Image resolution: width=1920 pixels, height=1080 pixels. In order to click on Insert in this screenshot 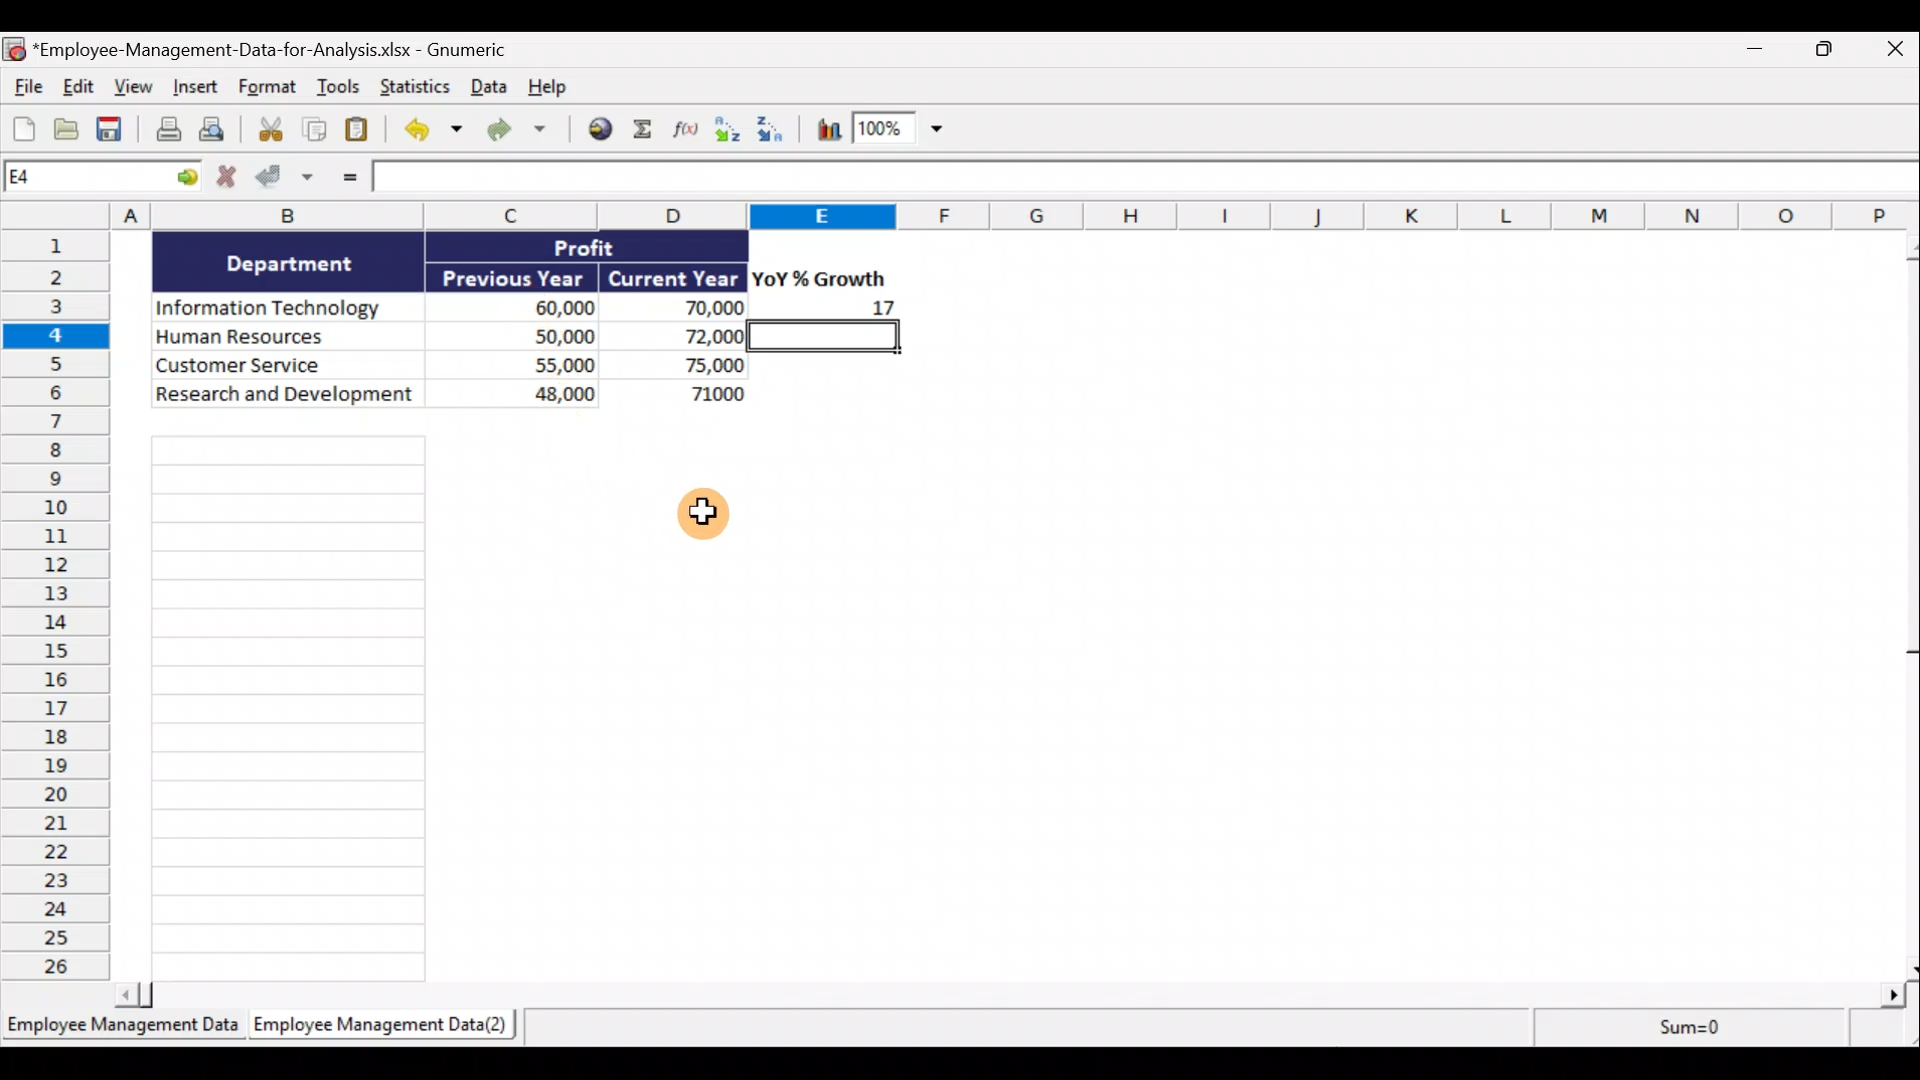, I will do `click(193, 89)`.